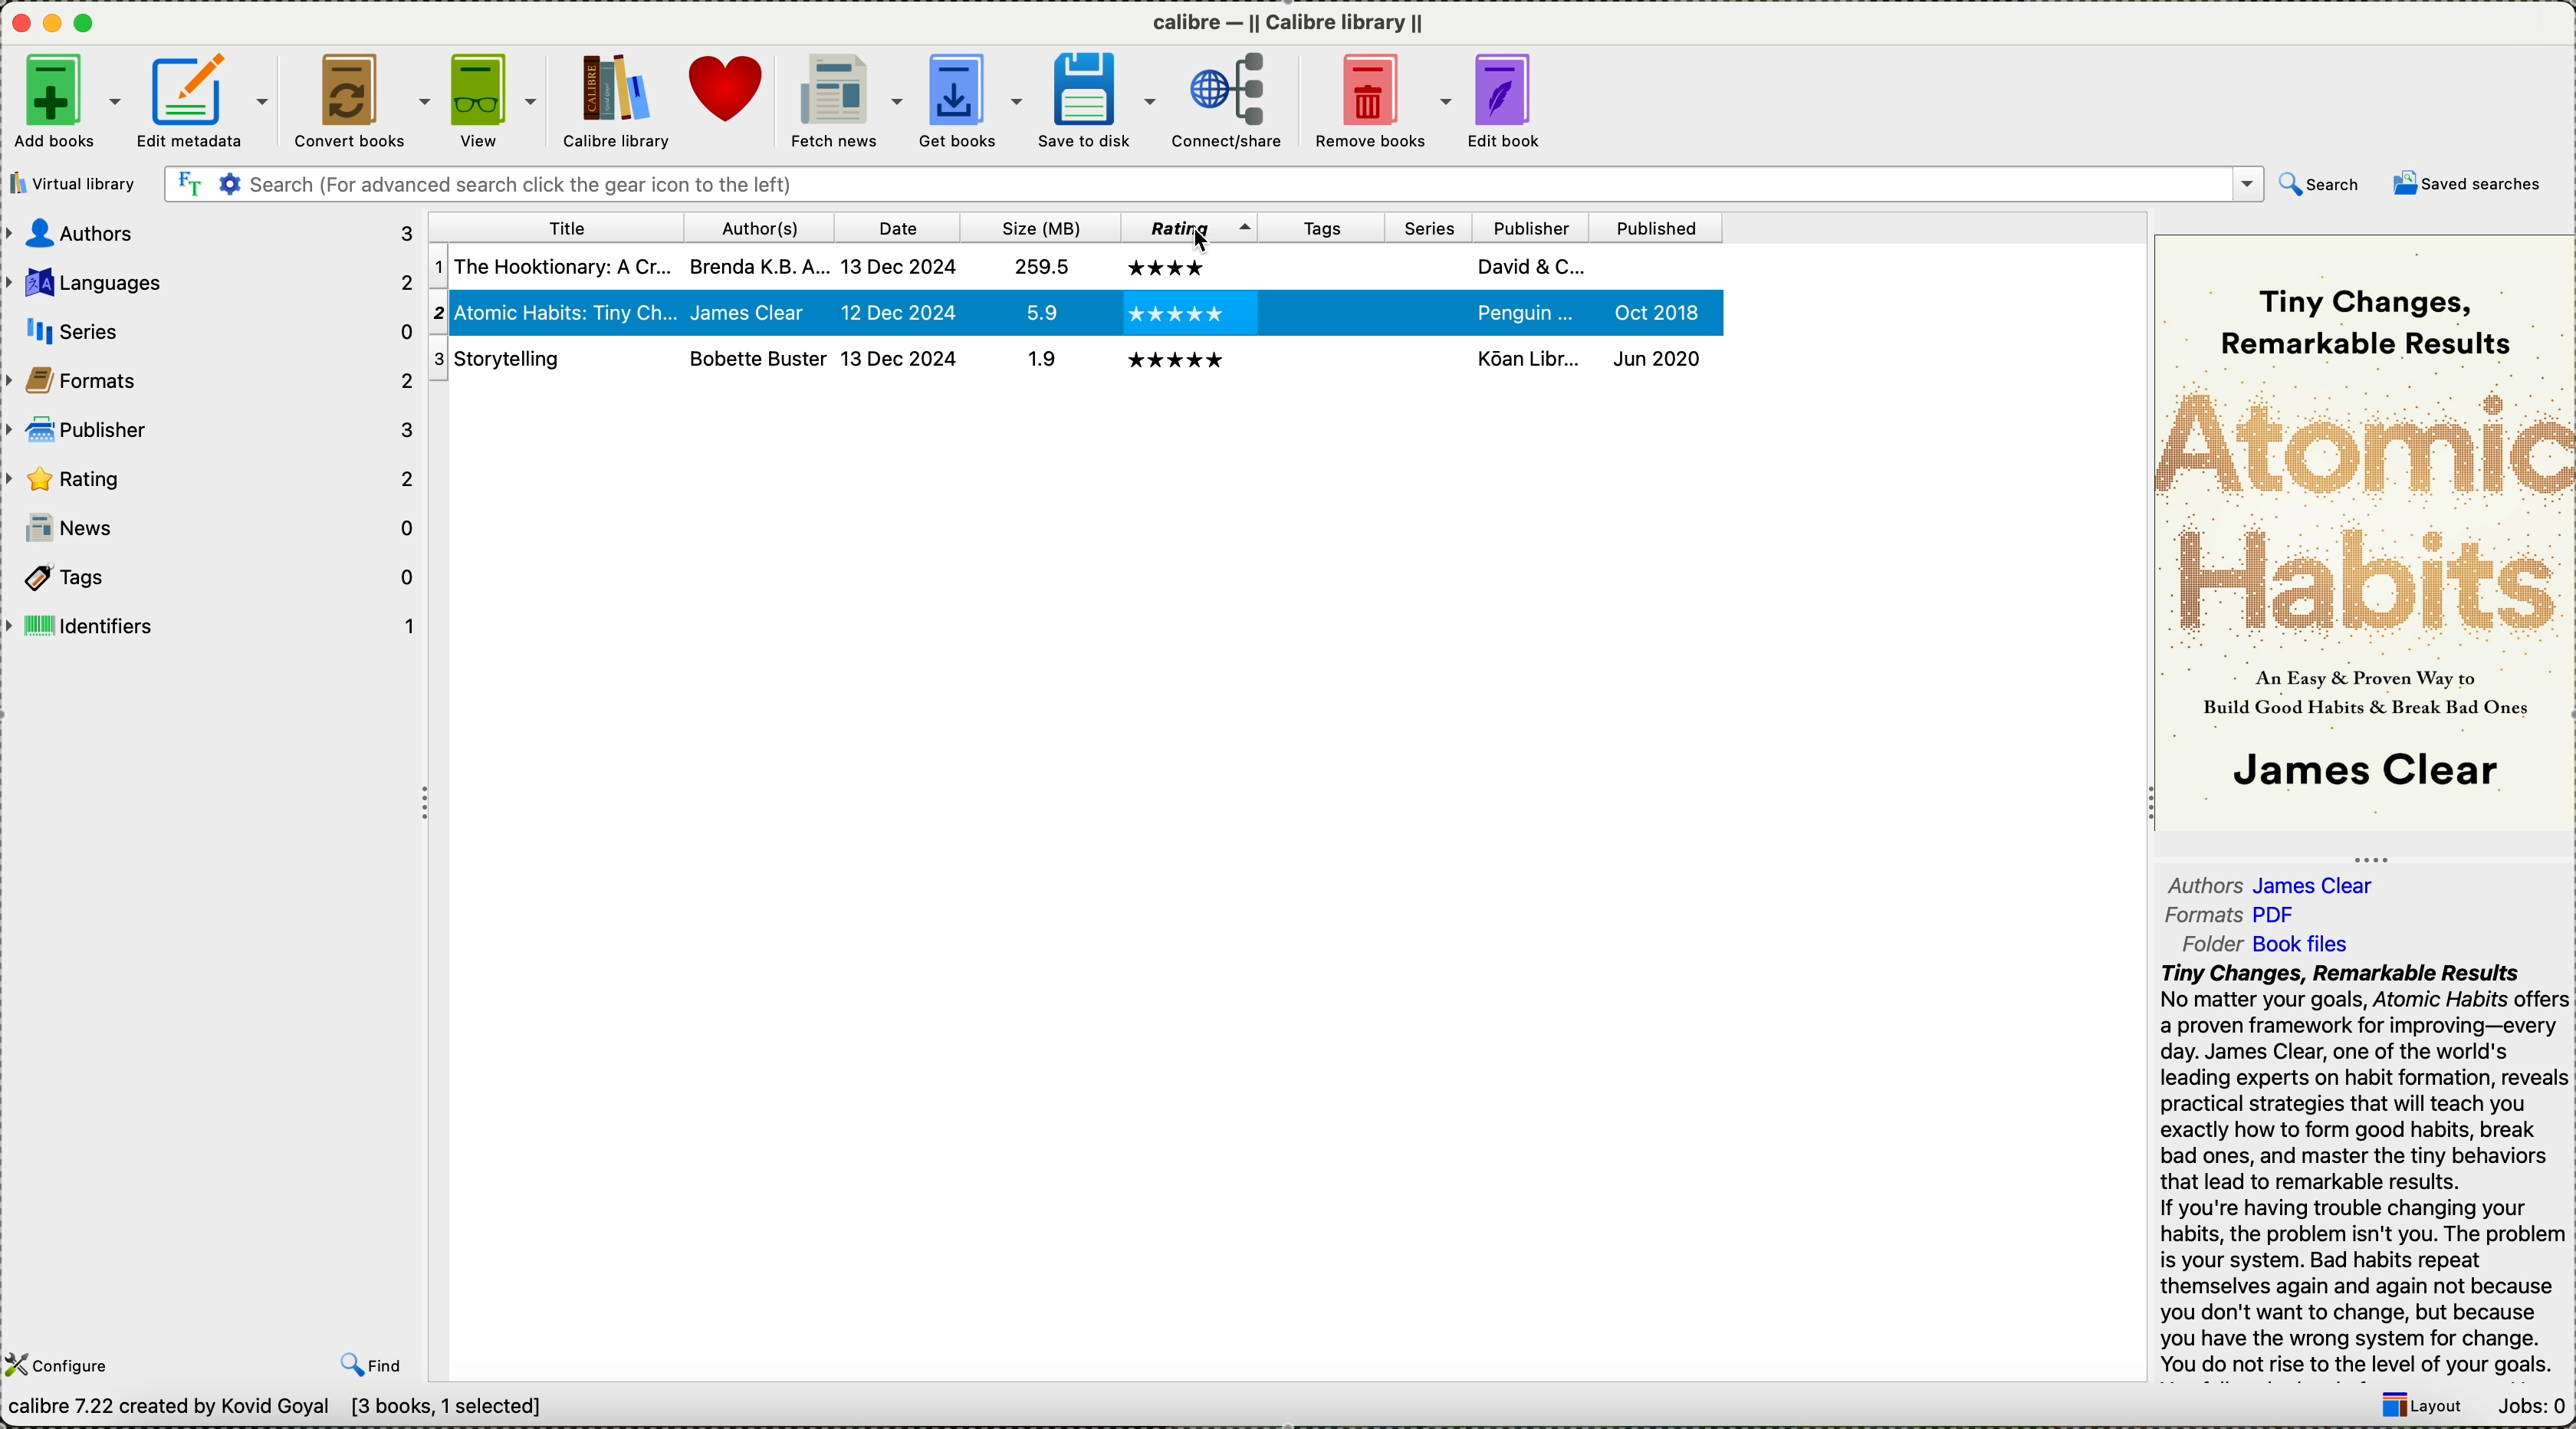  Describe the element at coordinates (2143, 806) in the screenshot. I see `Collapse` at that location.